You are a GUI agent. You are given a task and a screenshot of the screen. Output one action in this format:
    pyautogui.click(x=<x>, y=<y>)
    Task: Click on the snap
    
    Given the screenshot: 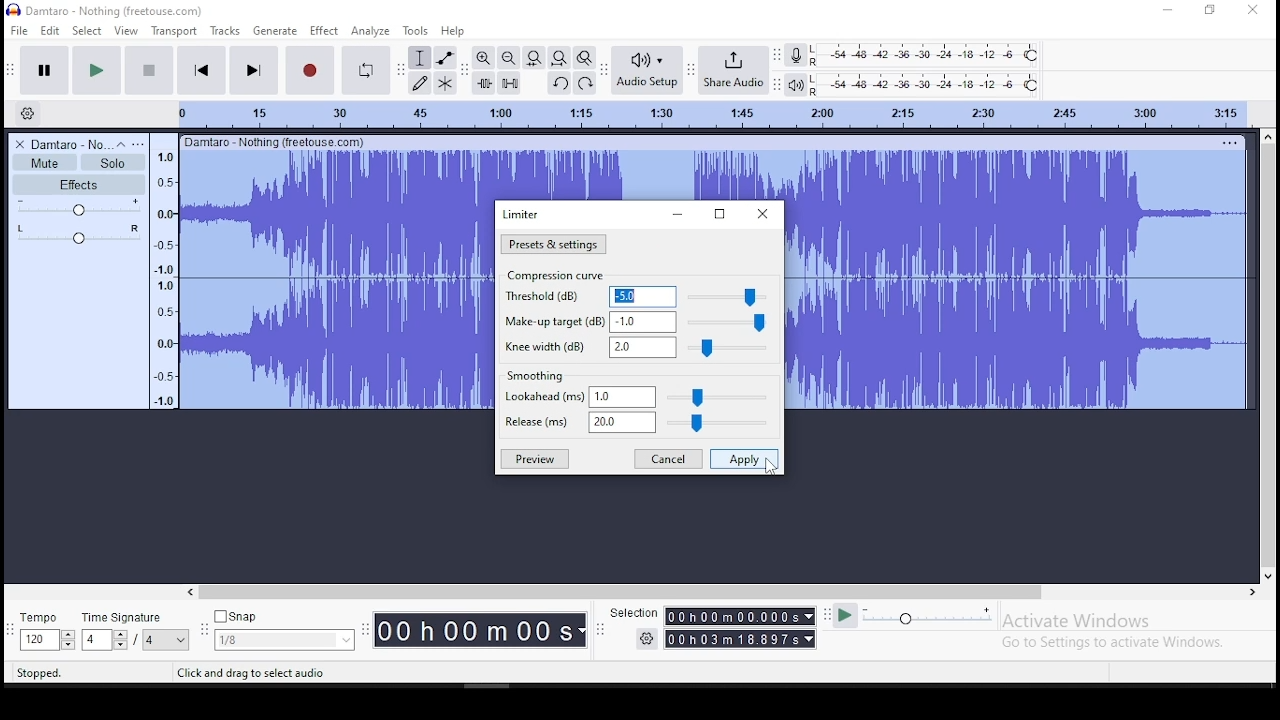 What is the action you would take?
    pyautogui.click(x=283, y=628)
    